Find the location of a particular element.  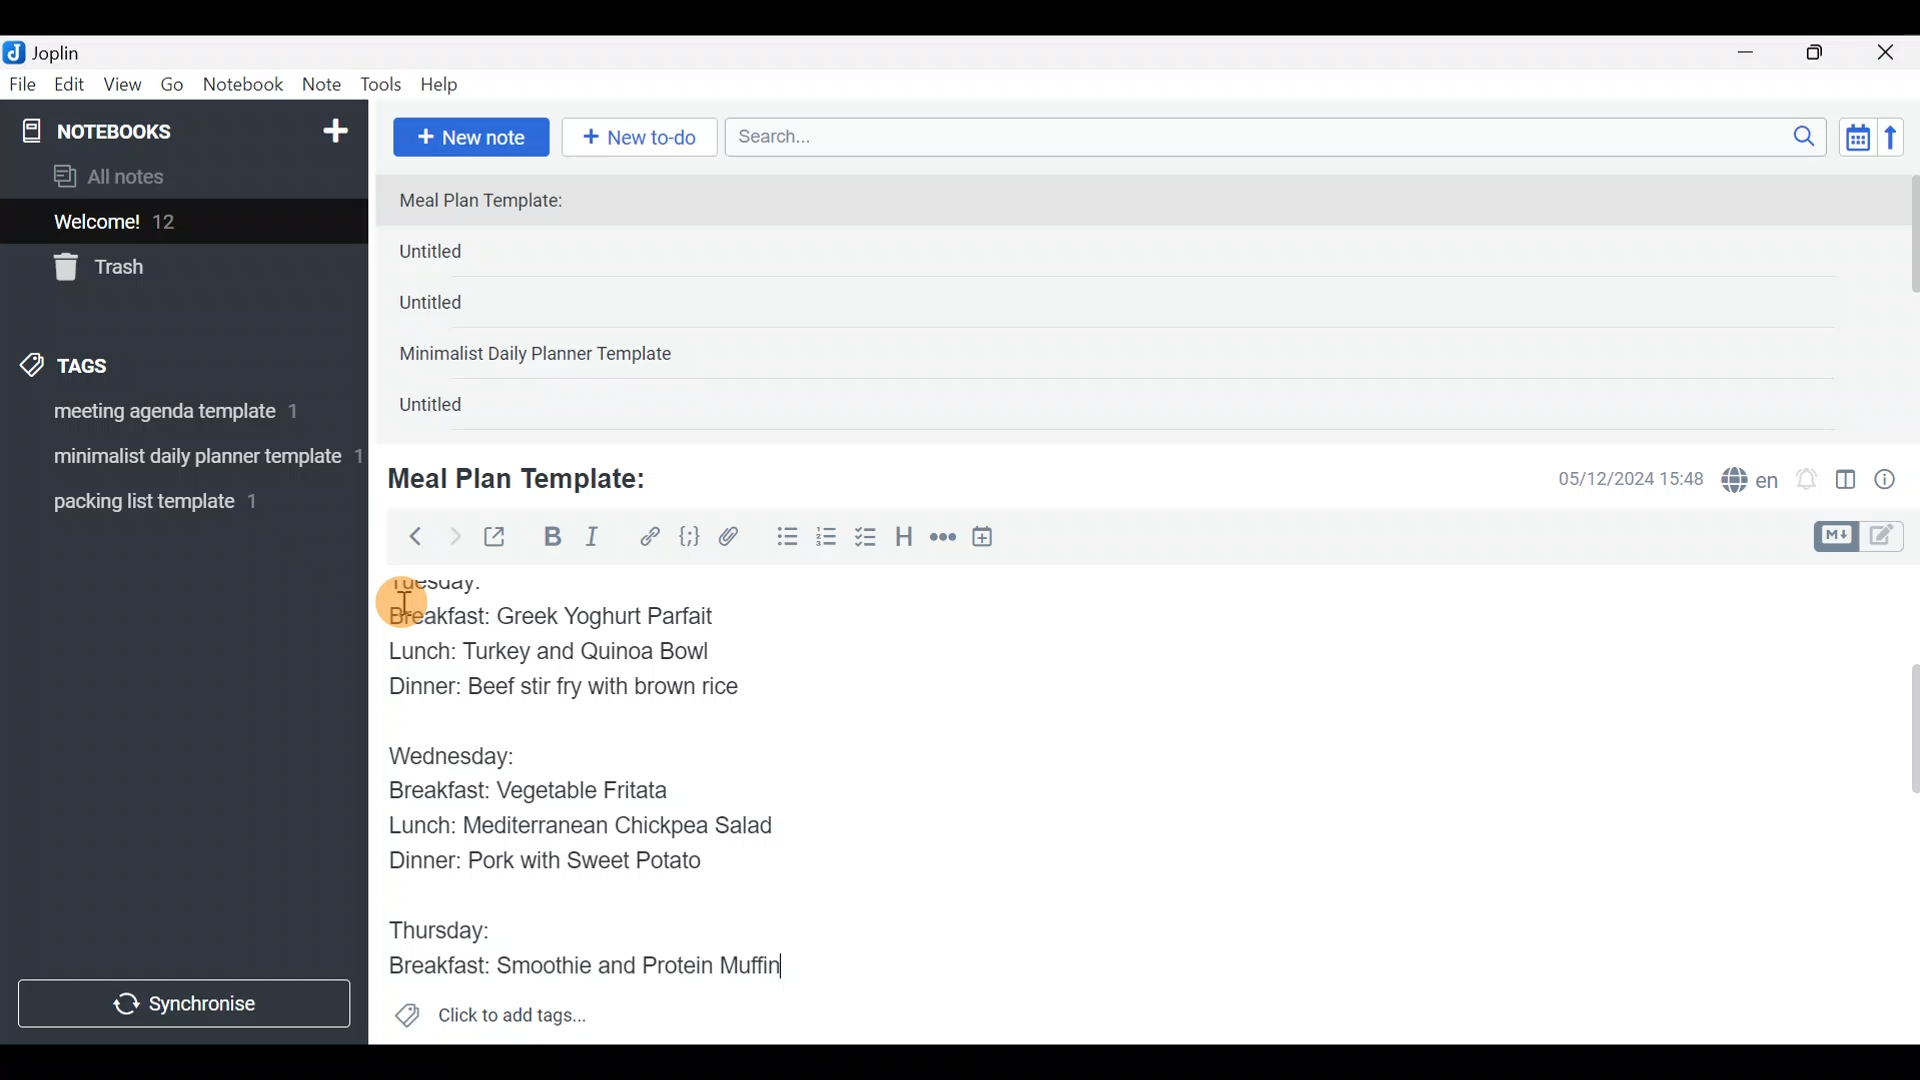

Dinner: Beef stir fry with brown rice is located at coordinates (560, 694).